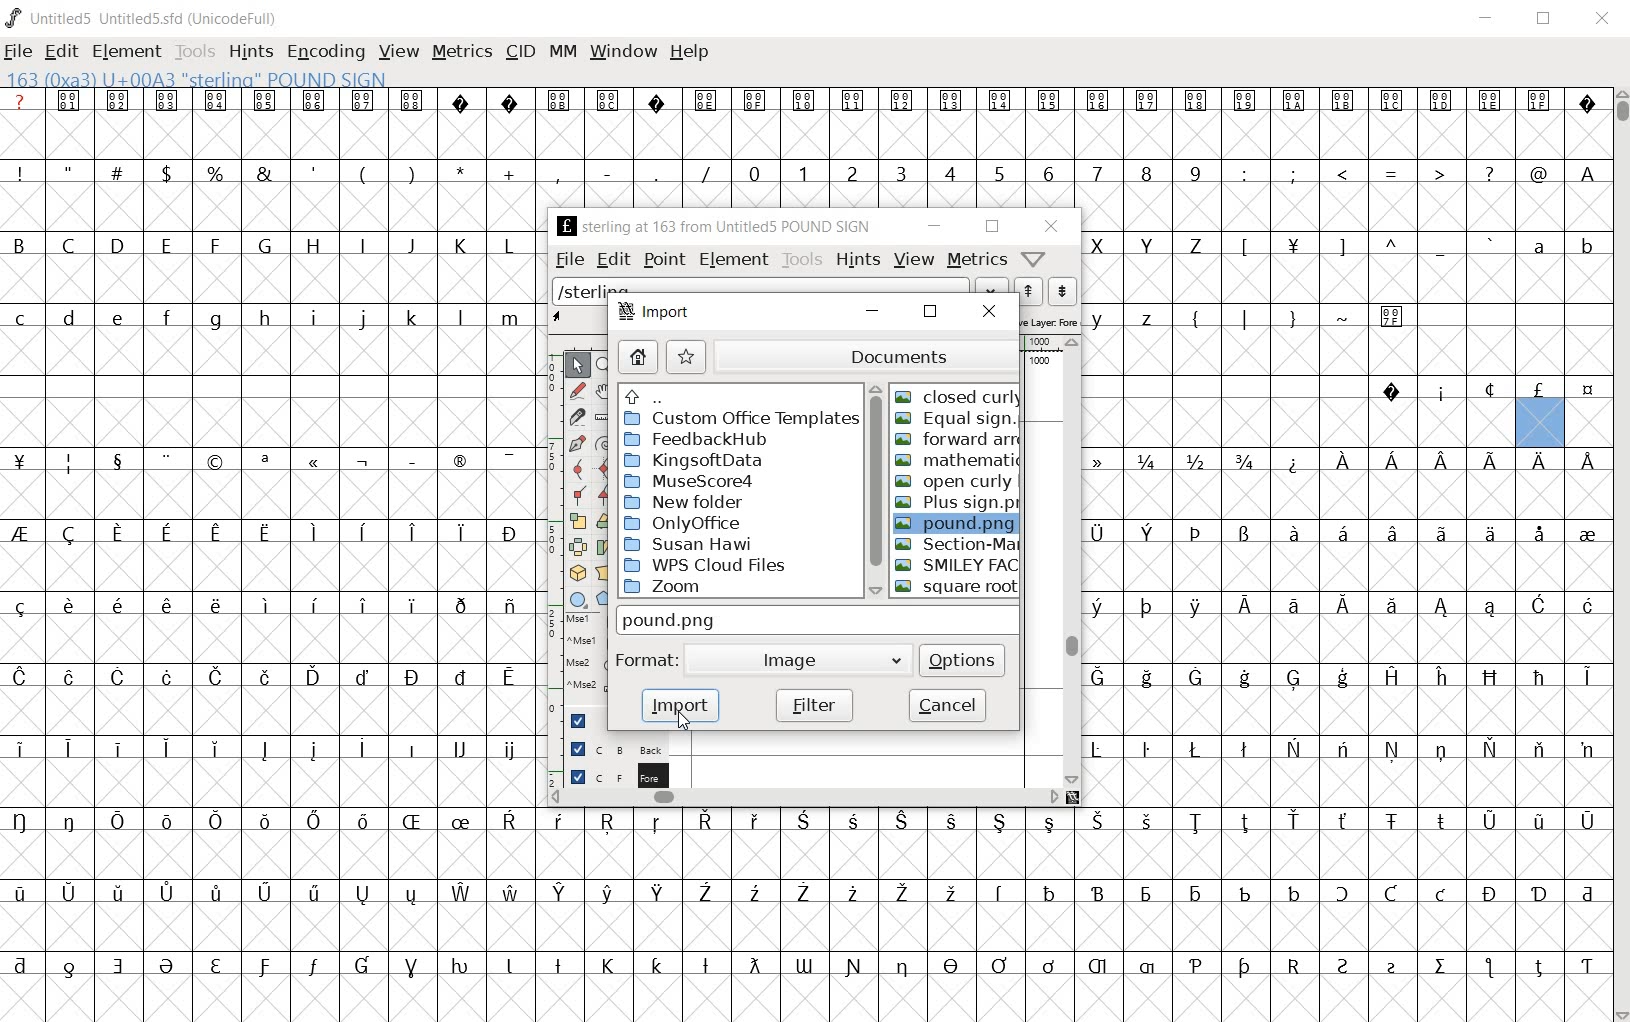  I want to click on Symbol, so click(1490, 677).